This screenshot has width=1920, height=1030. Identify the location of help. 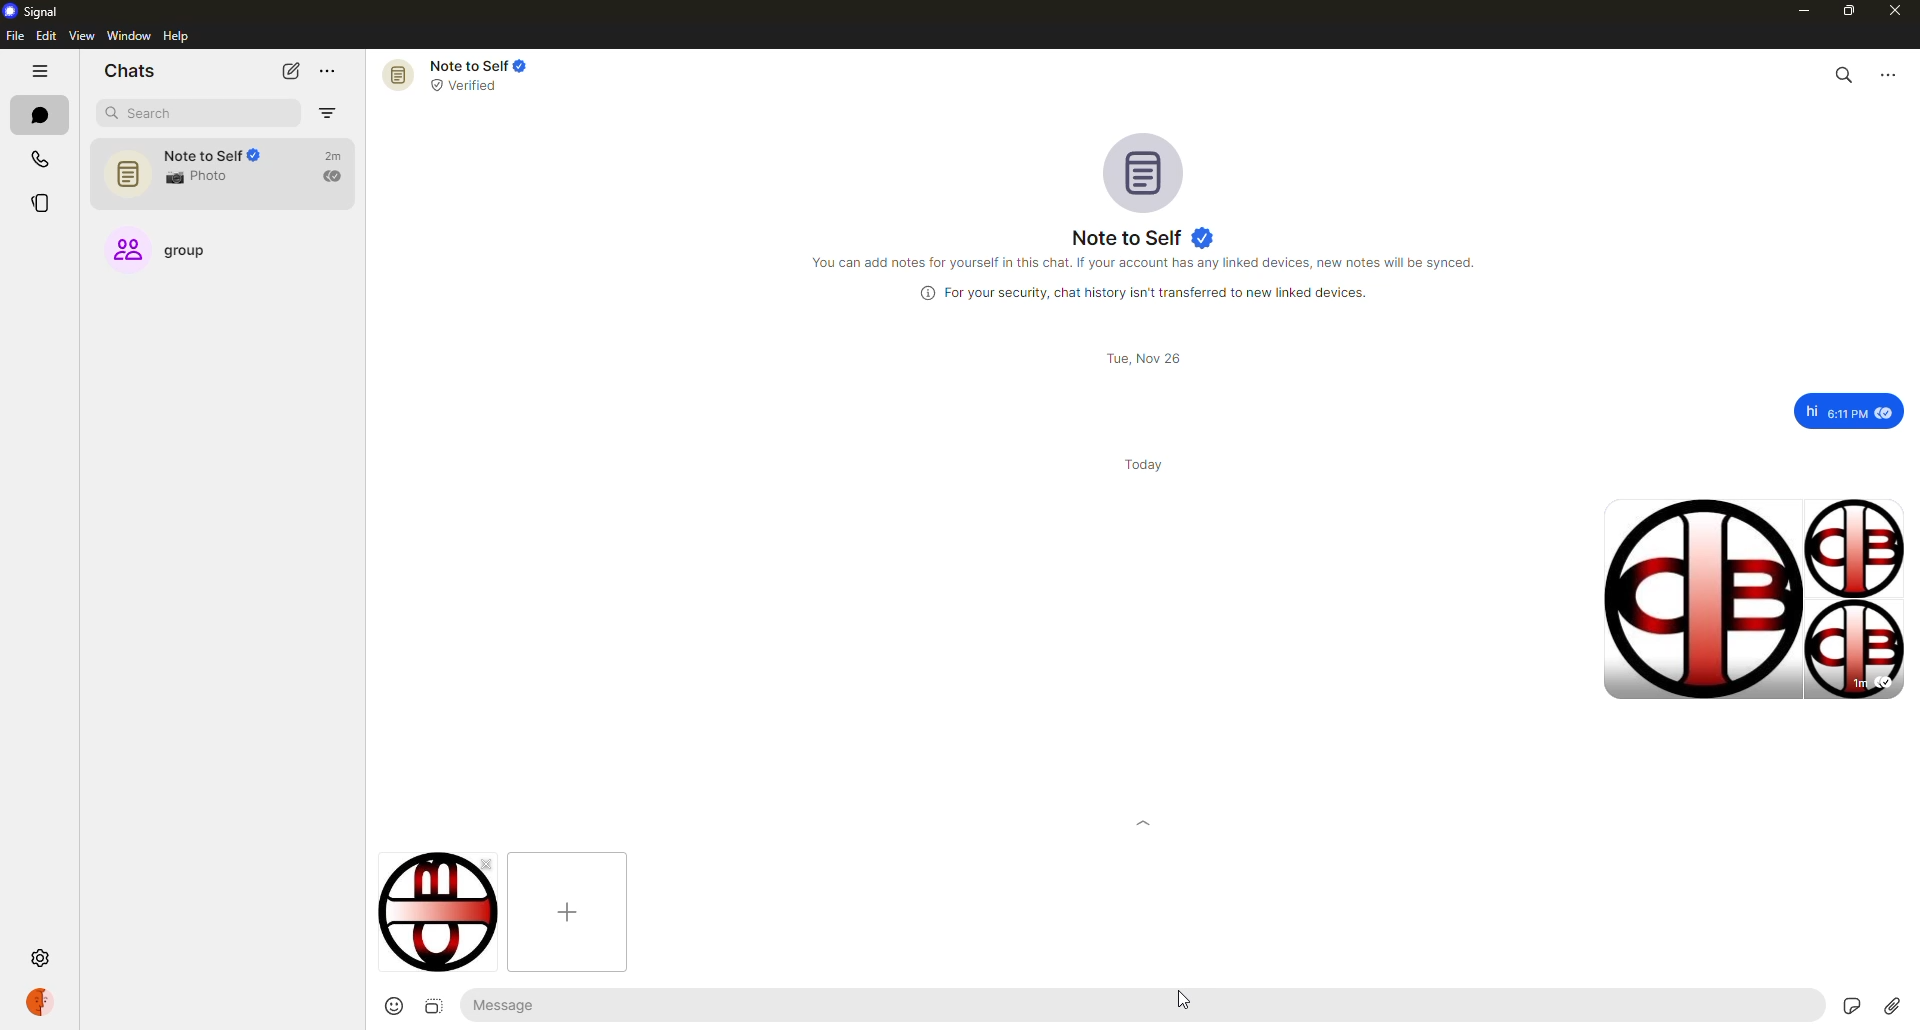
(177, 36).